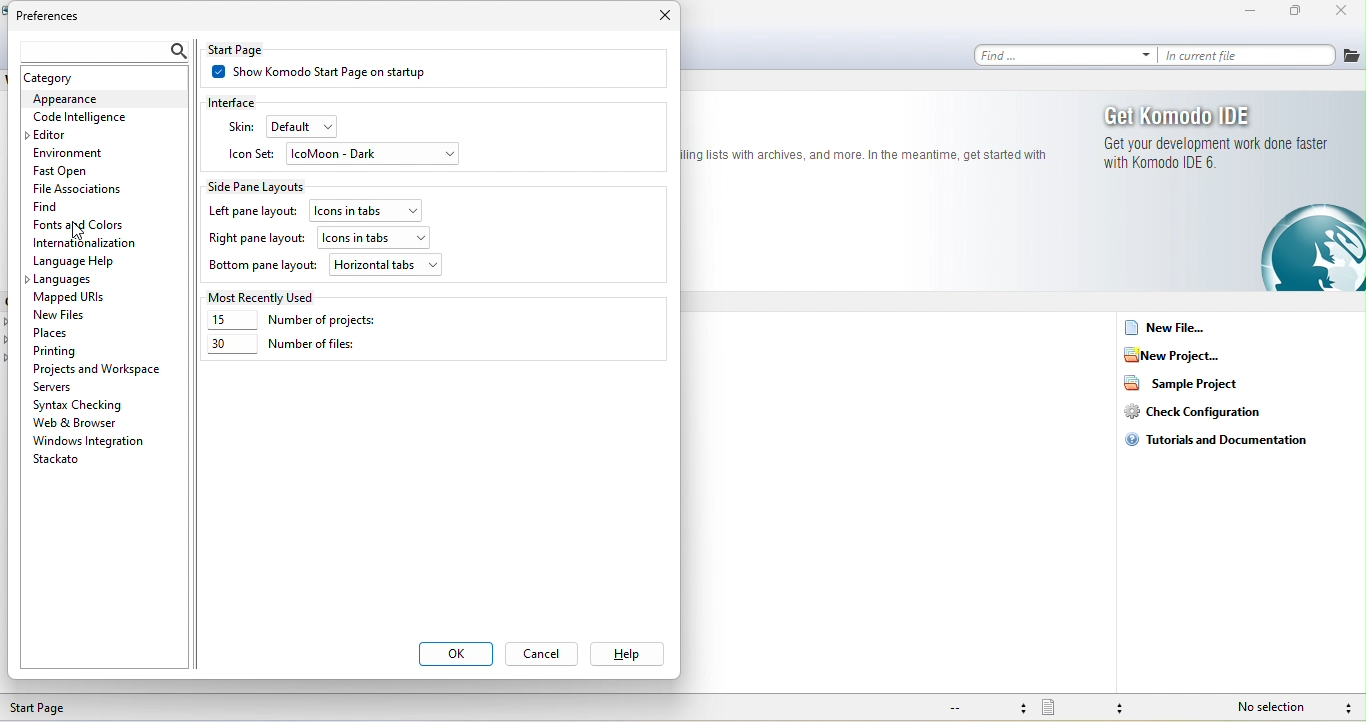 The width and height of the screenshot is (1366, 722). Describe the element at coordinates (1229, 195) in the screenshot. I see `get komodo ide` at that location.